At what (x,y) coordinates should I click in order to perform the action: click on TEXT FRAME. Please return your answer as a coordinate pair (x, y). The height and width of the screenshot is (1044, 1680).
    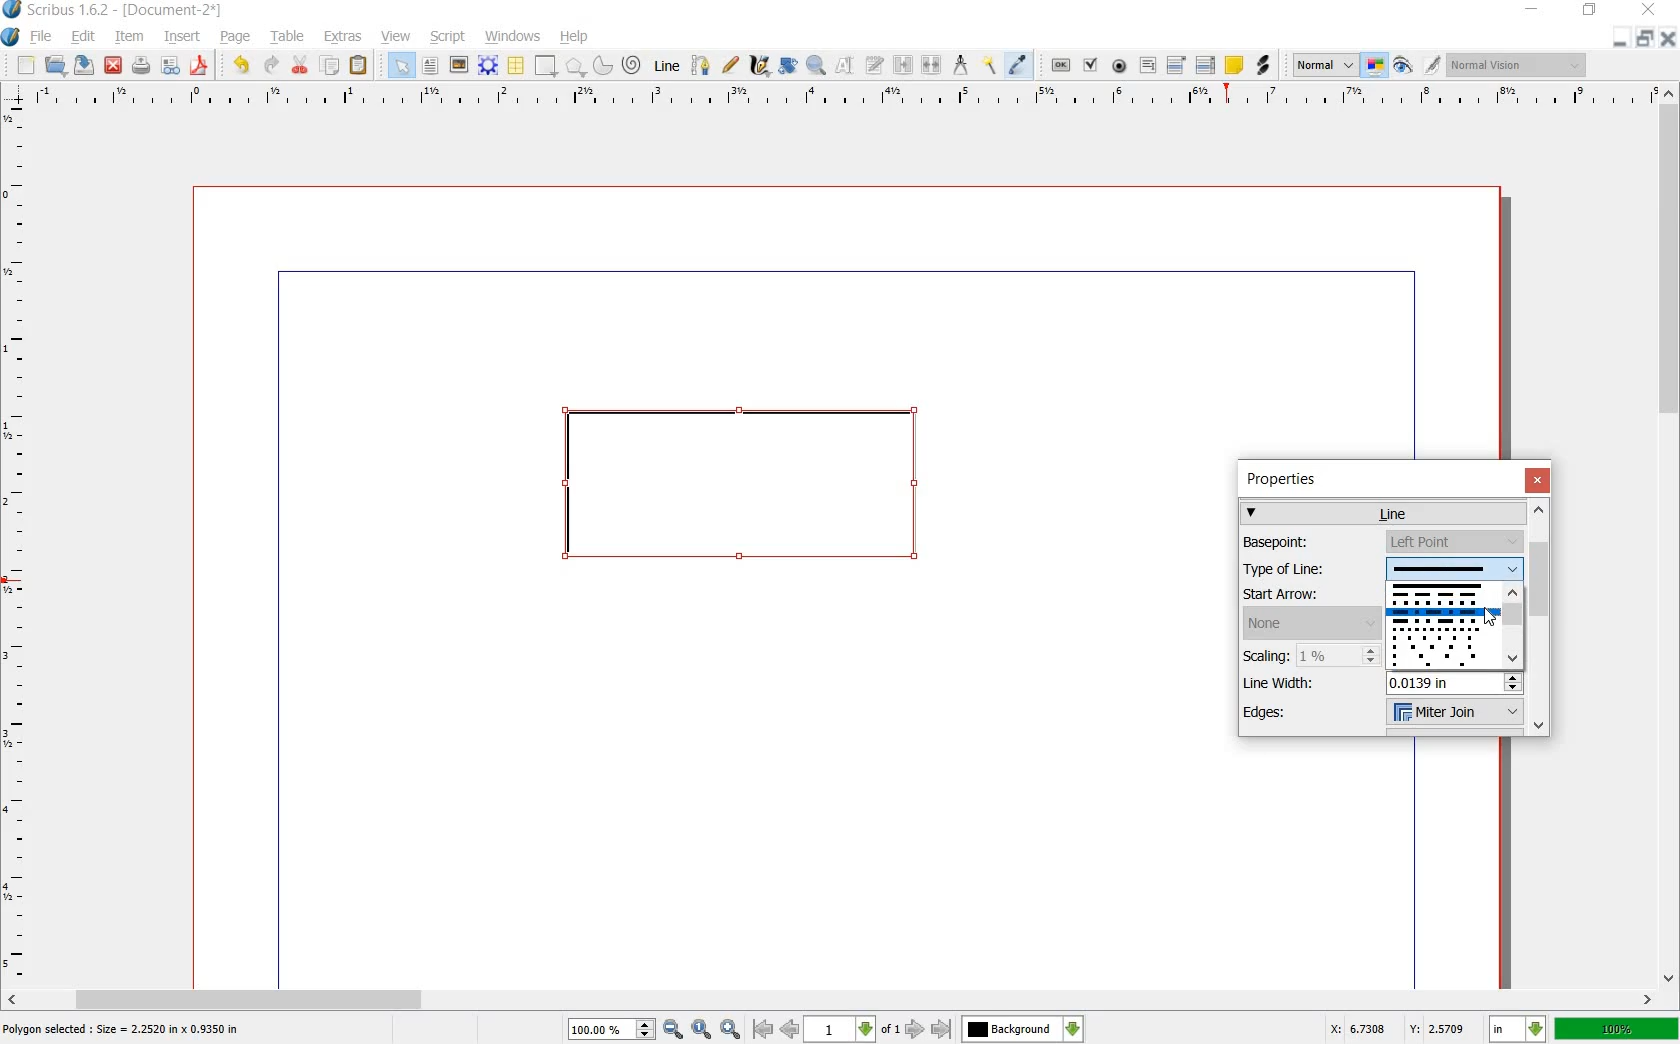
    Looking at the image, I should click on (431, 66).